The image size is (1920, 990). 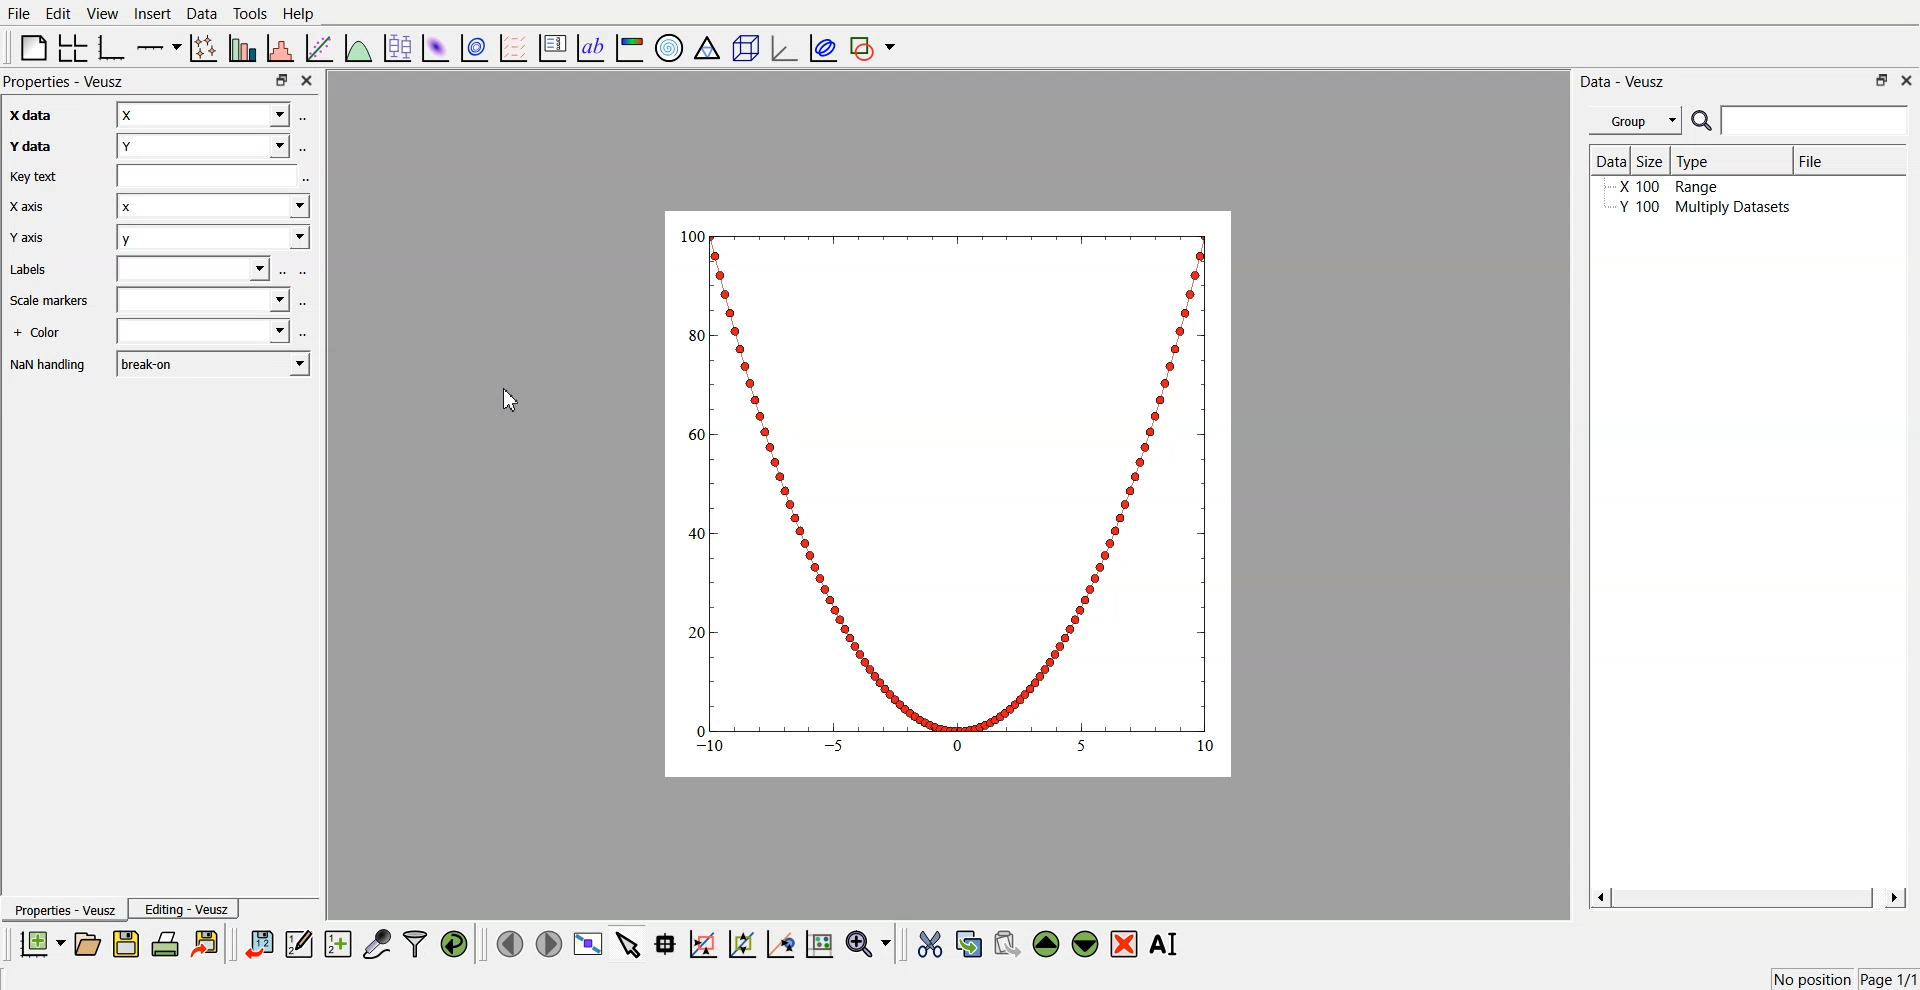 I want to click on Key text field, so click(x=207, y=175).